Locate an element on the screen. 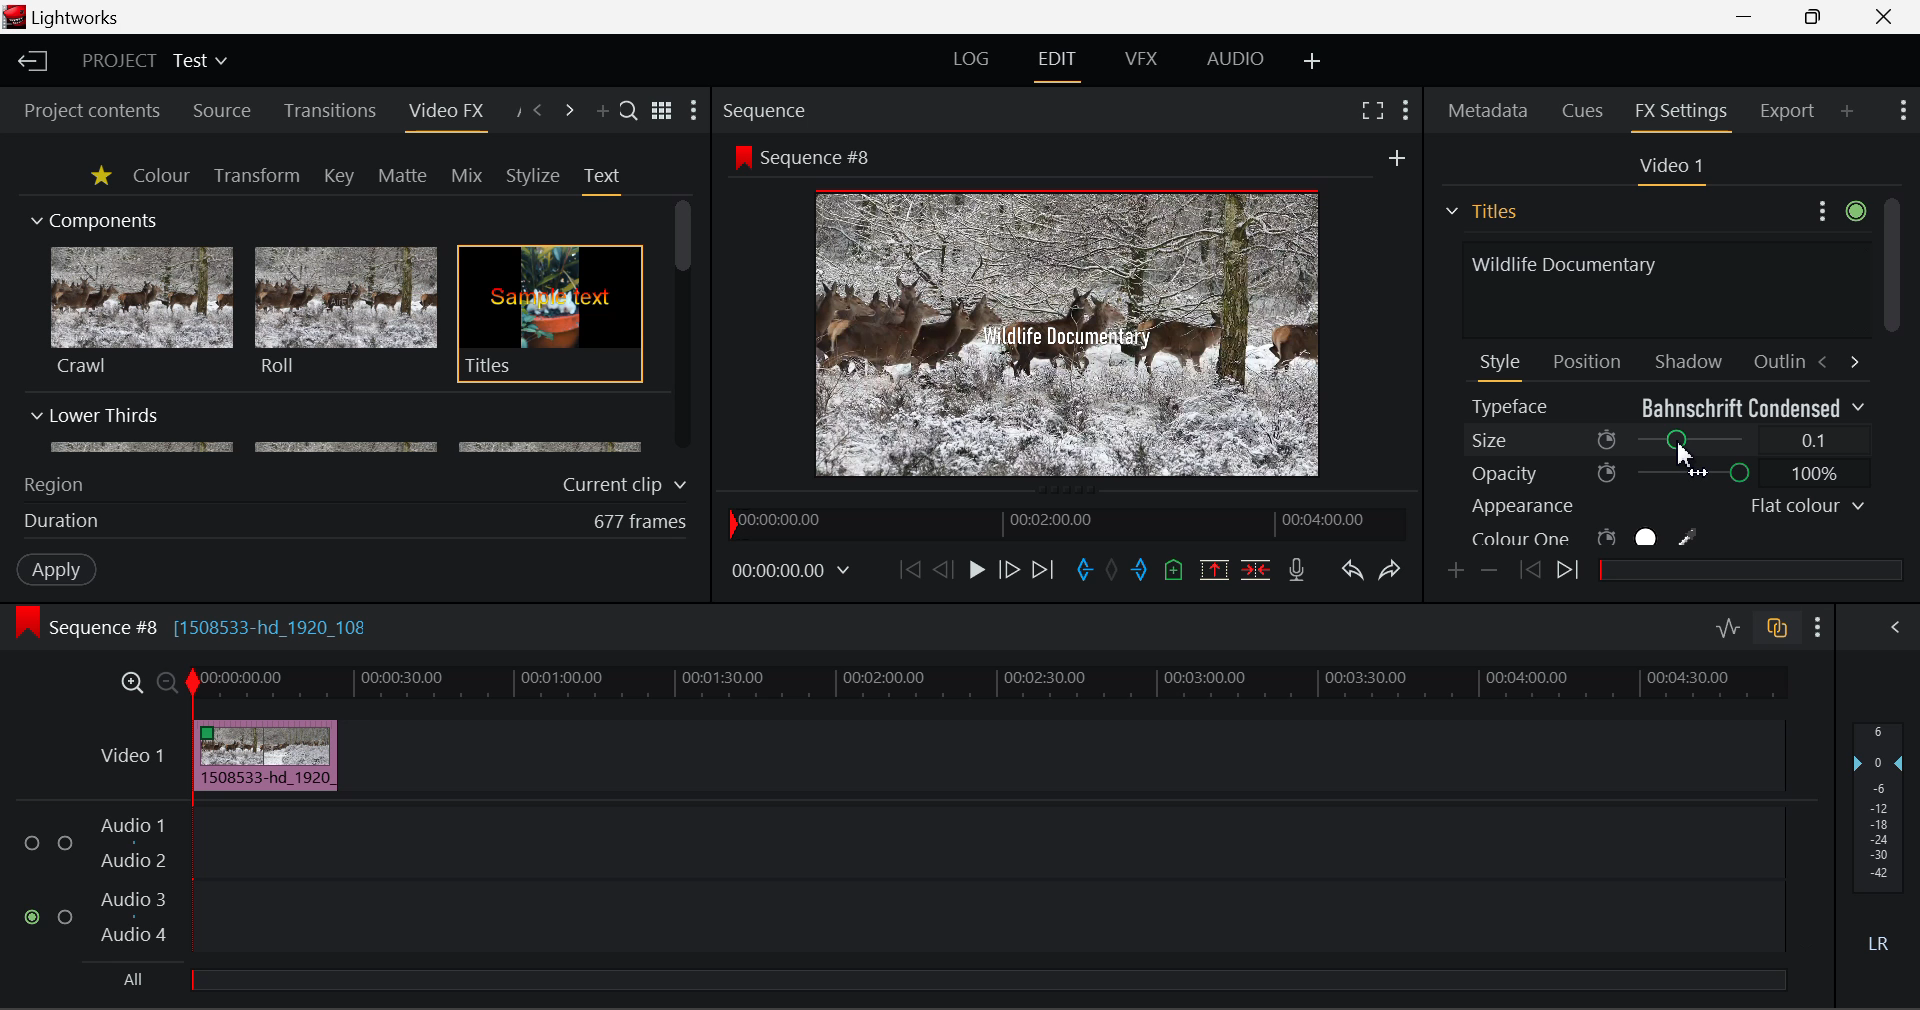 Image resolution: width=1920 pixels, height=1010 pixels. checked checkbox is located at coordinates (35, 918).